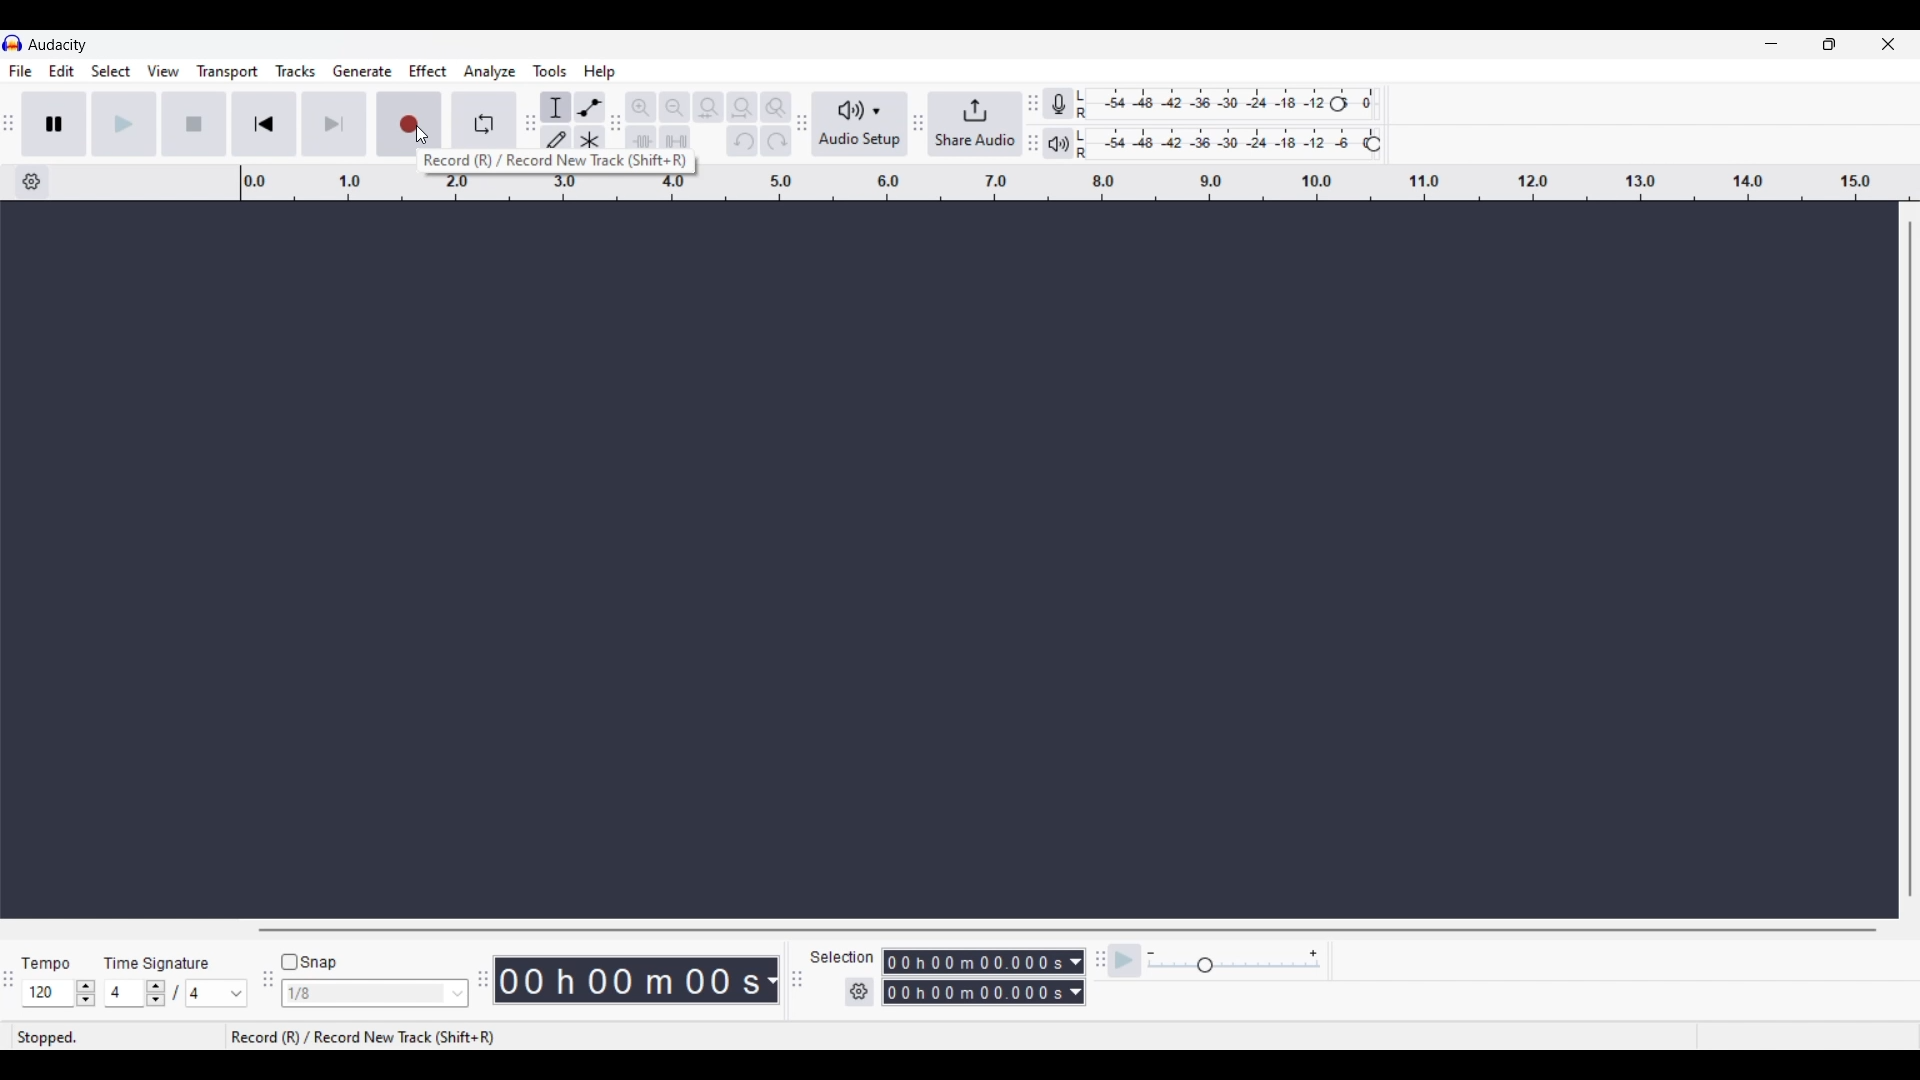 This screenshot has height=1080, width=1920. I want to click on Description of selected icon, so click(361, 1037).